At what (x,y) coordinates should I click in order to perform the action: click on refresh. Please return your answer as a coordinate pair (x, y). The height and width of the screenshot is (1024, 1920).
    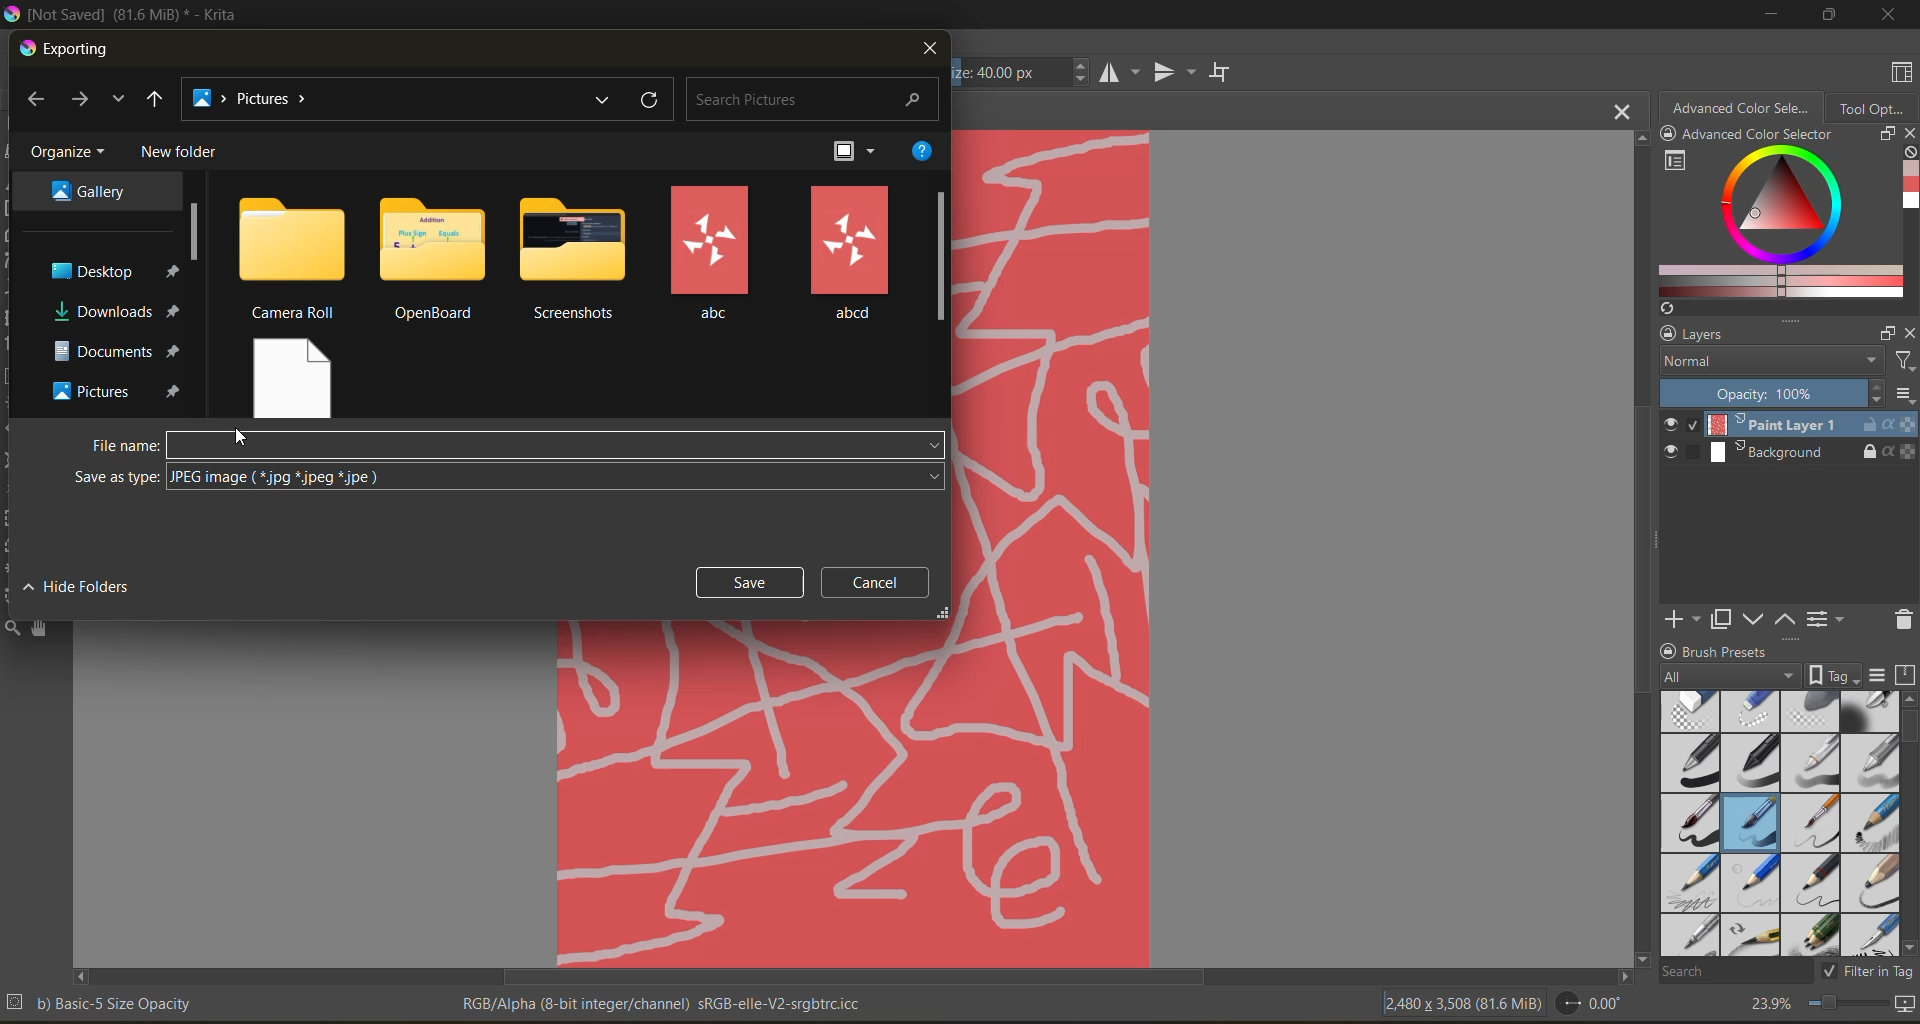
    Looking at the image, I should click on (652, 100).